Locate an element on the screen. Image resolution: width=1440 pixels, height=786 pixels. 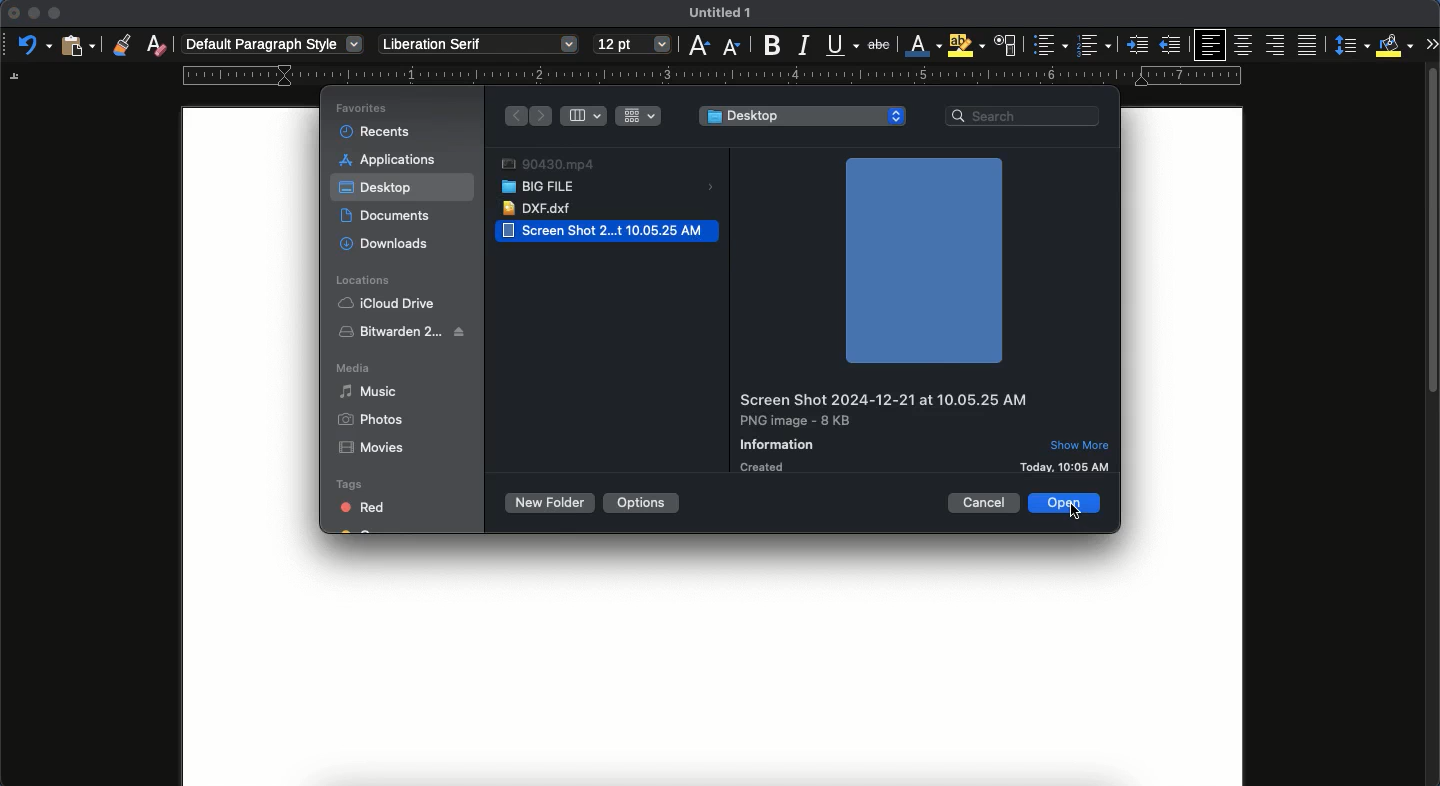
decrease size is located at coordinates (732, 48).